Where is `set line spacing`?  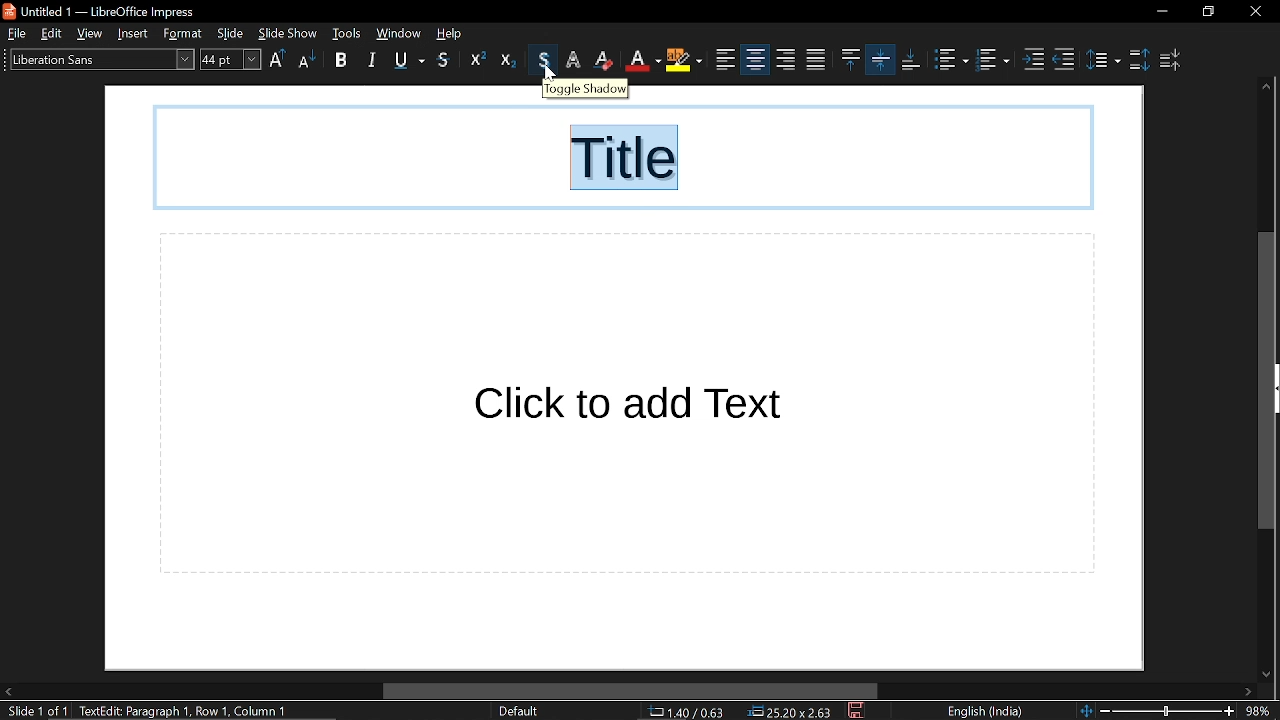 set line spacing is located at coordinates (1103, 58).